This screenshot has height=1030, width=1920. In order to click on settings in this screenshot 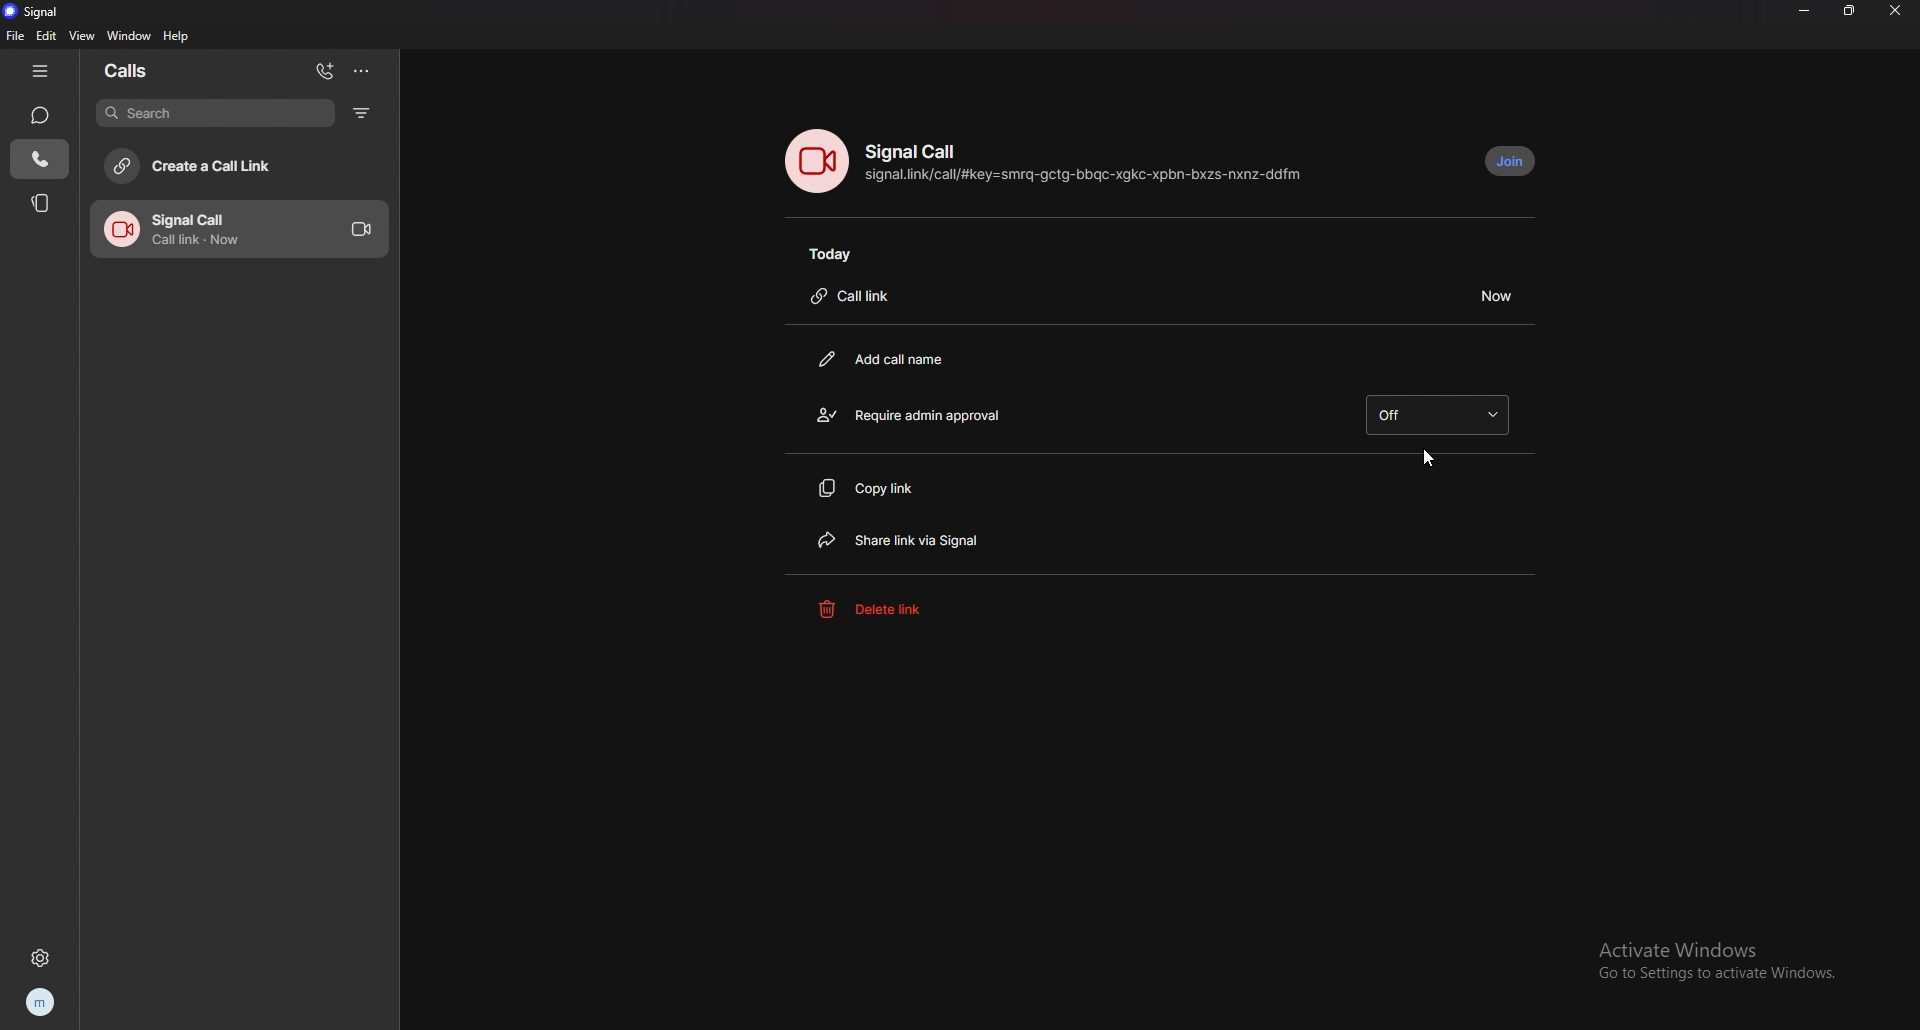, I will do `click(39, 958)`.